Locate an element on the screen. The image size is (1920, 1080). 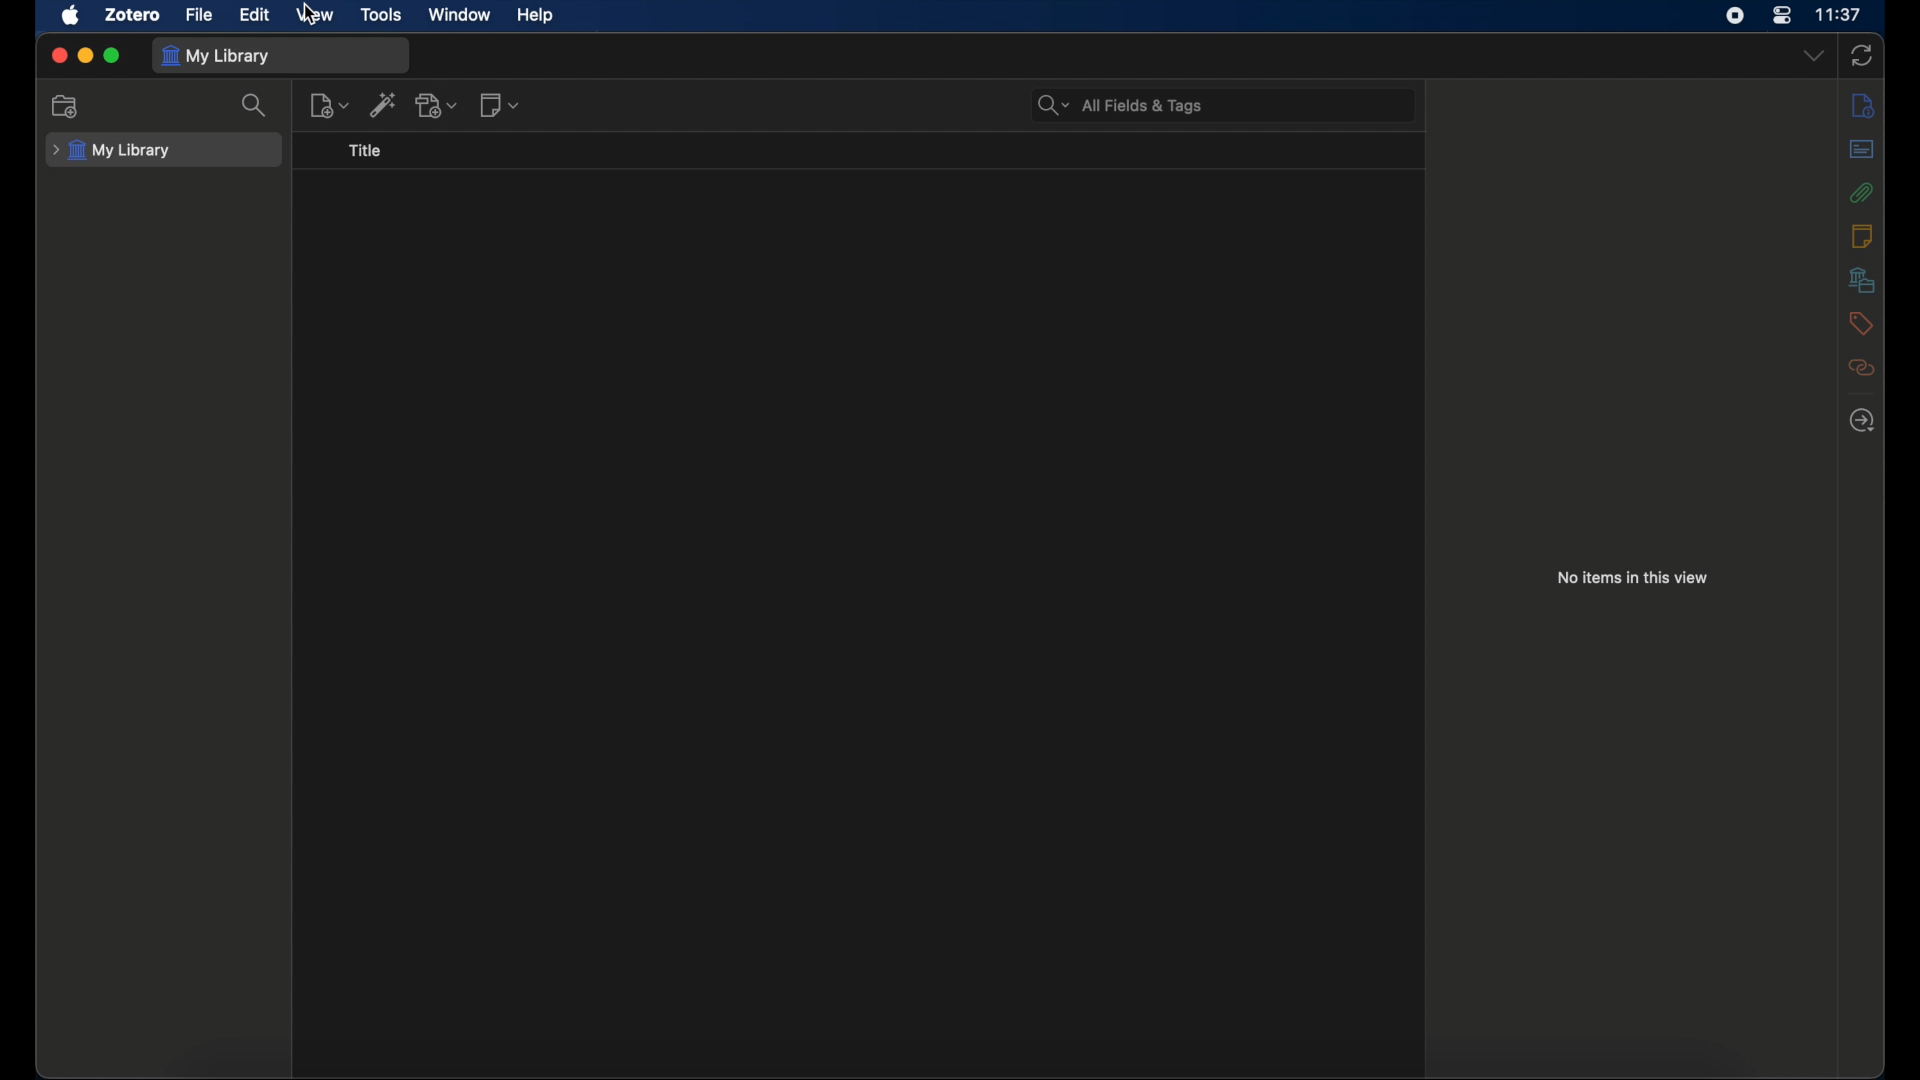
sync is located at coordinates (1862, 55).